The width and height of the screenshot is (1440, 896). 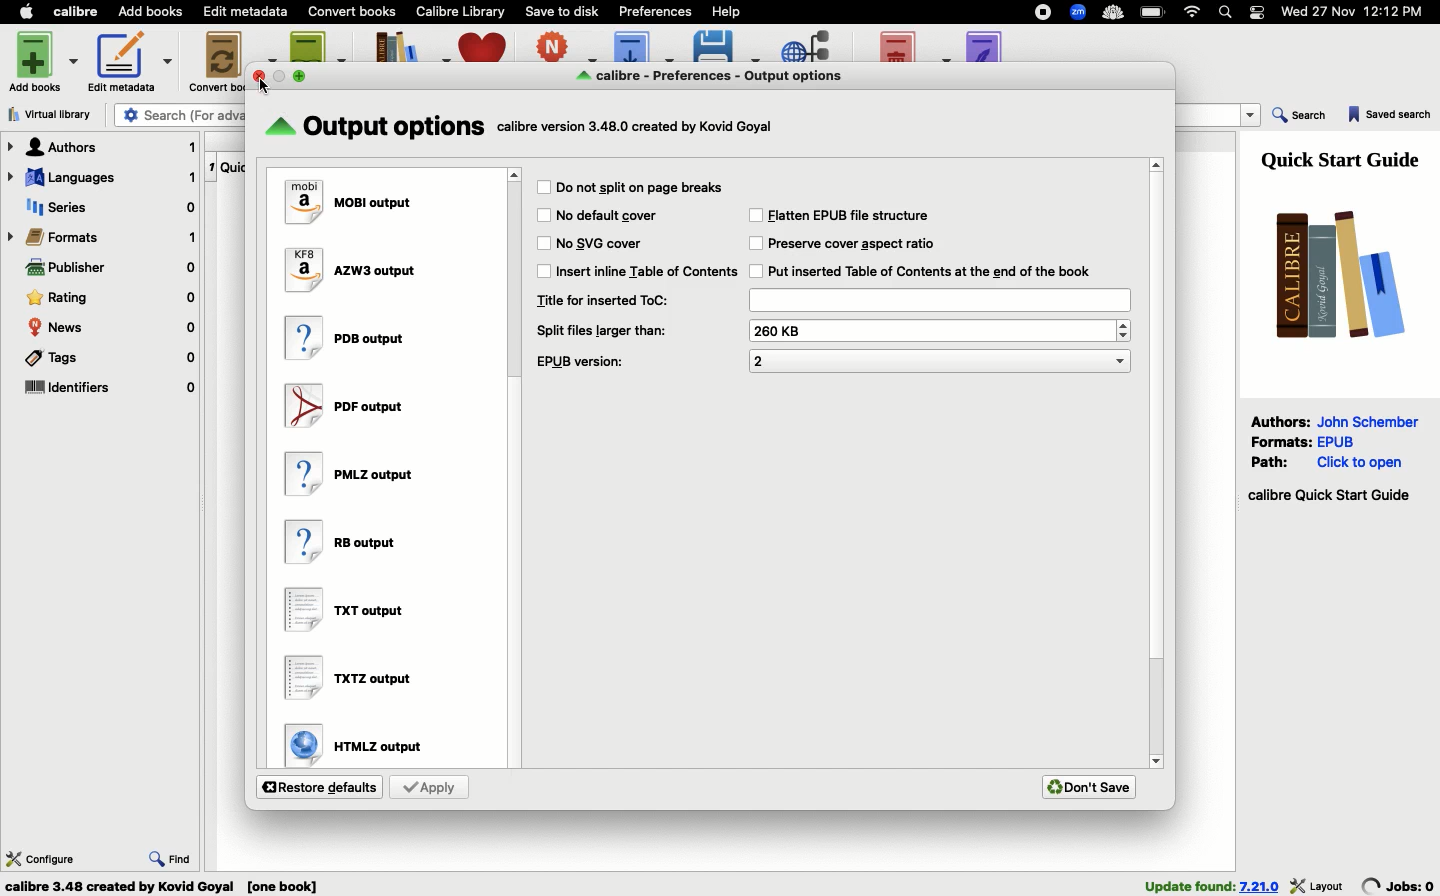 What do you see at coordinates (377, 128) in the screenshot?
I see `Output options` at bounding box center [377, 128].